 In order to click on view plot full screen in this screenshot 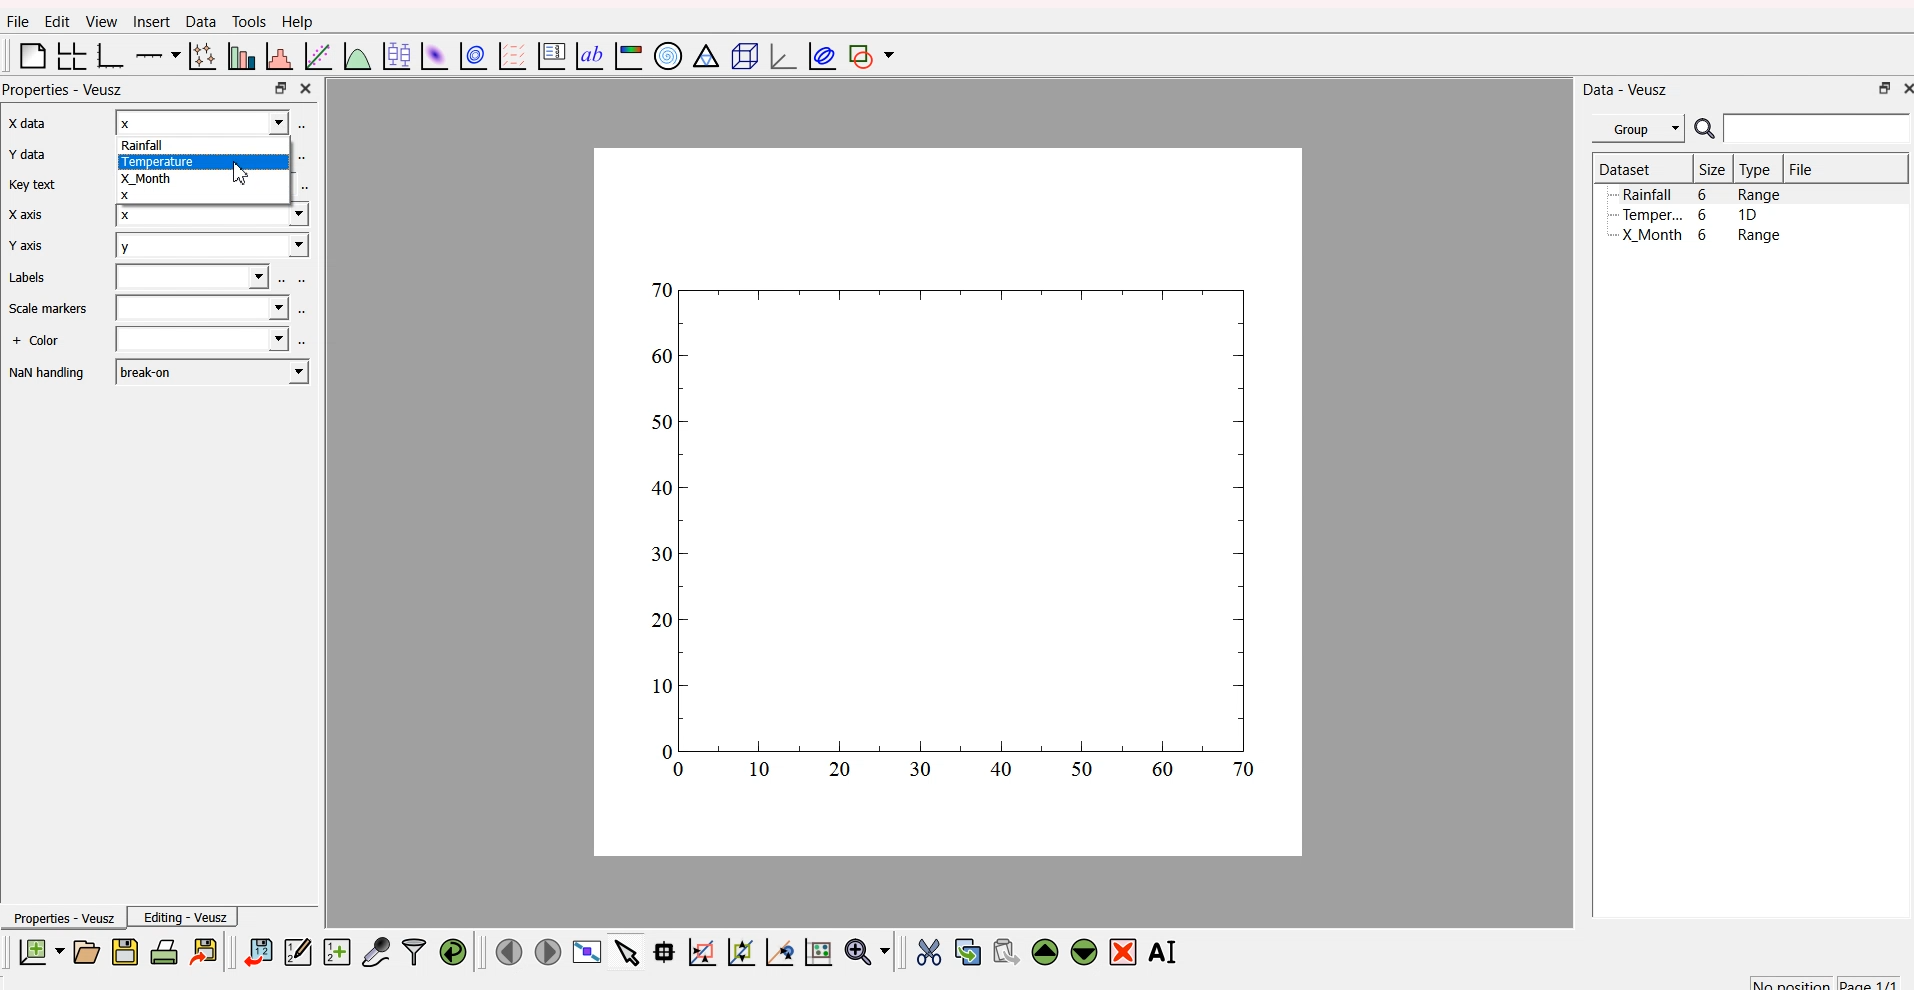, I will do `click(587, 952)`.